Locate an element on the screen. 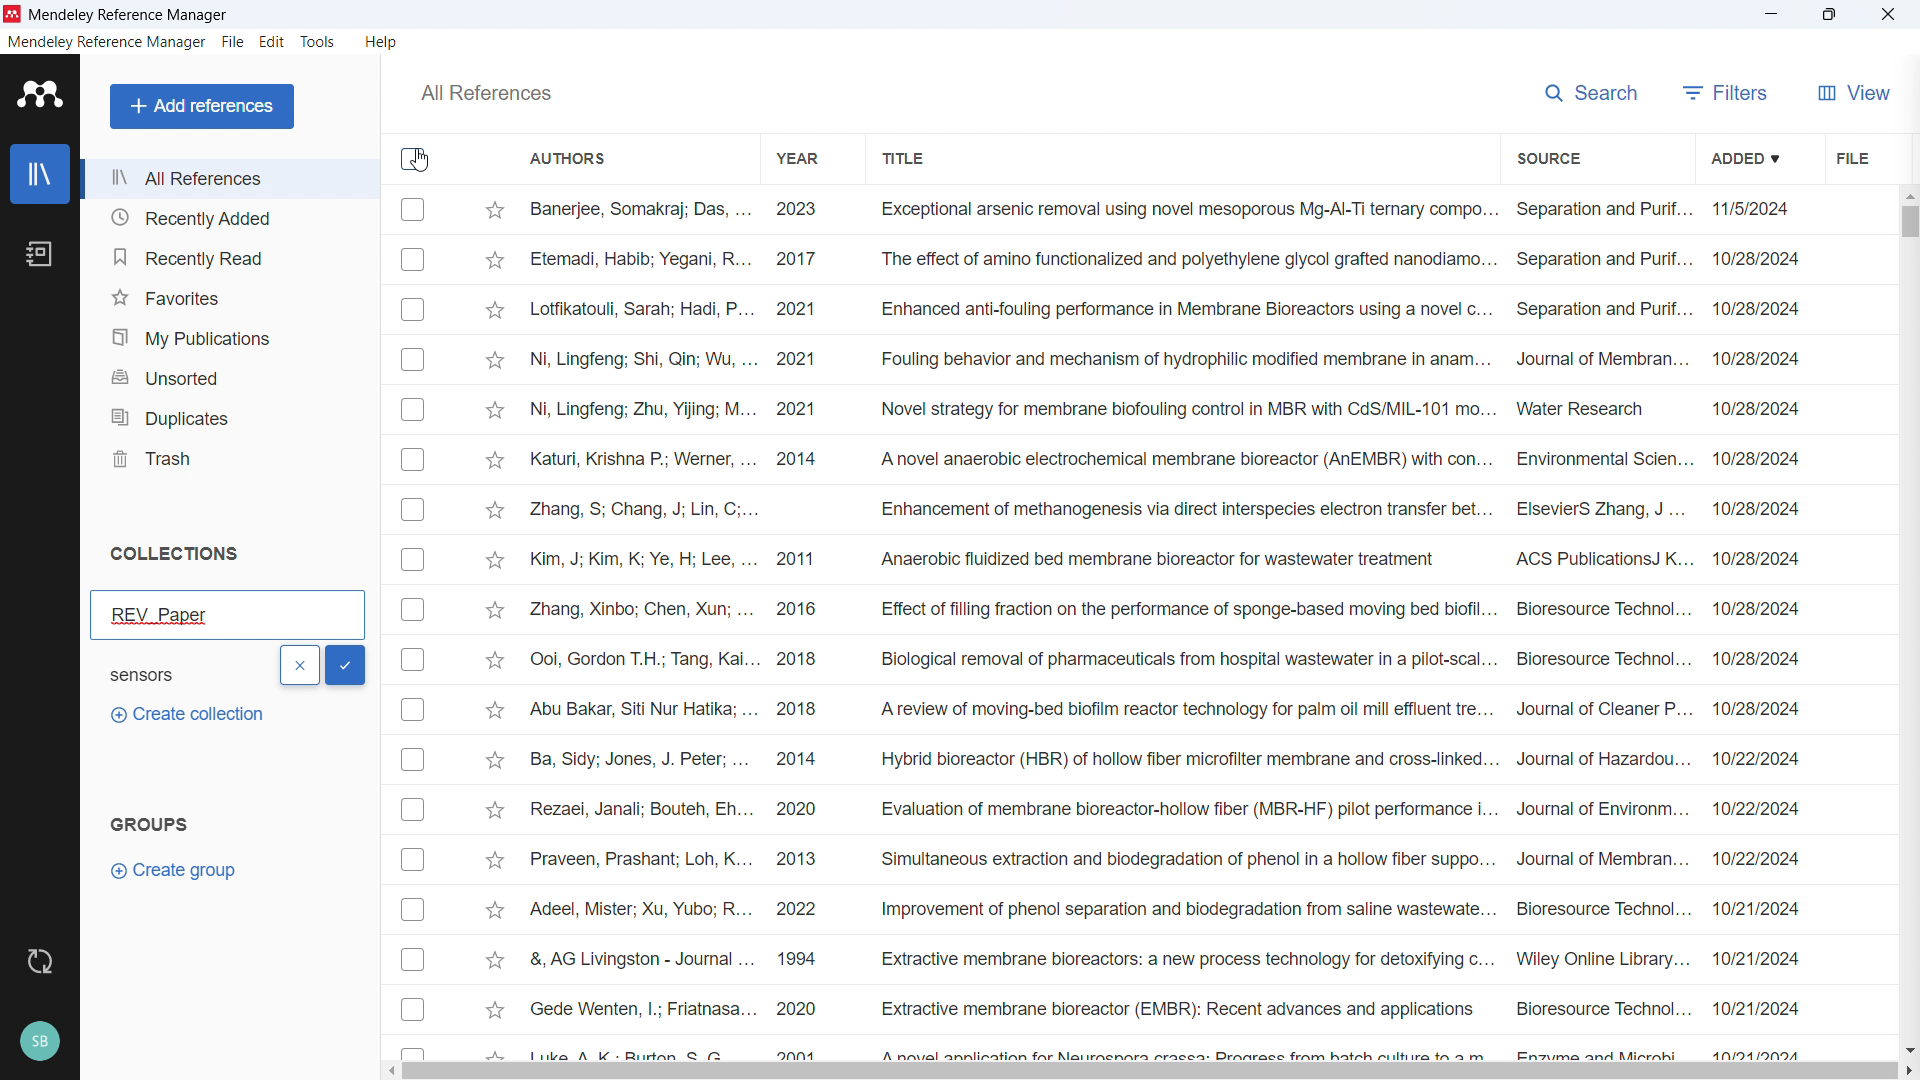 The height and width of the screenshot is (1080, 1920). Select respective publication is located at coordinates (413, 309).